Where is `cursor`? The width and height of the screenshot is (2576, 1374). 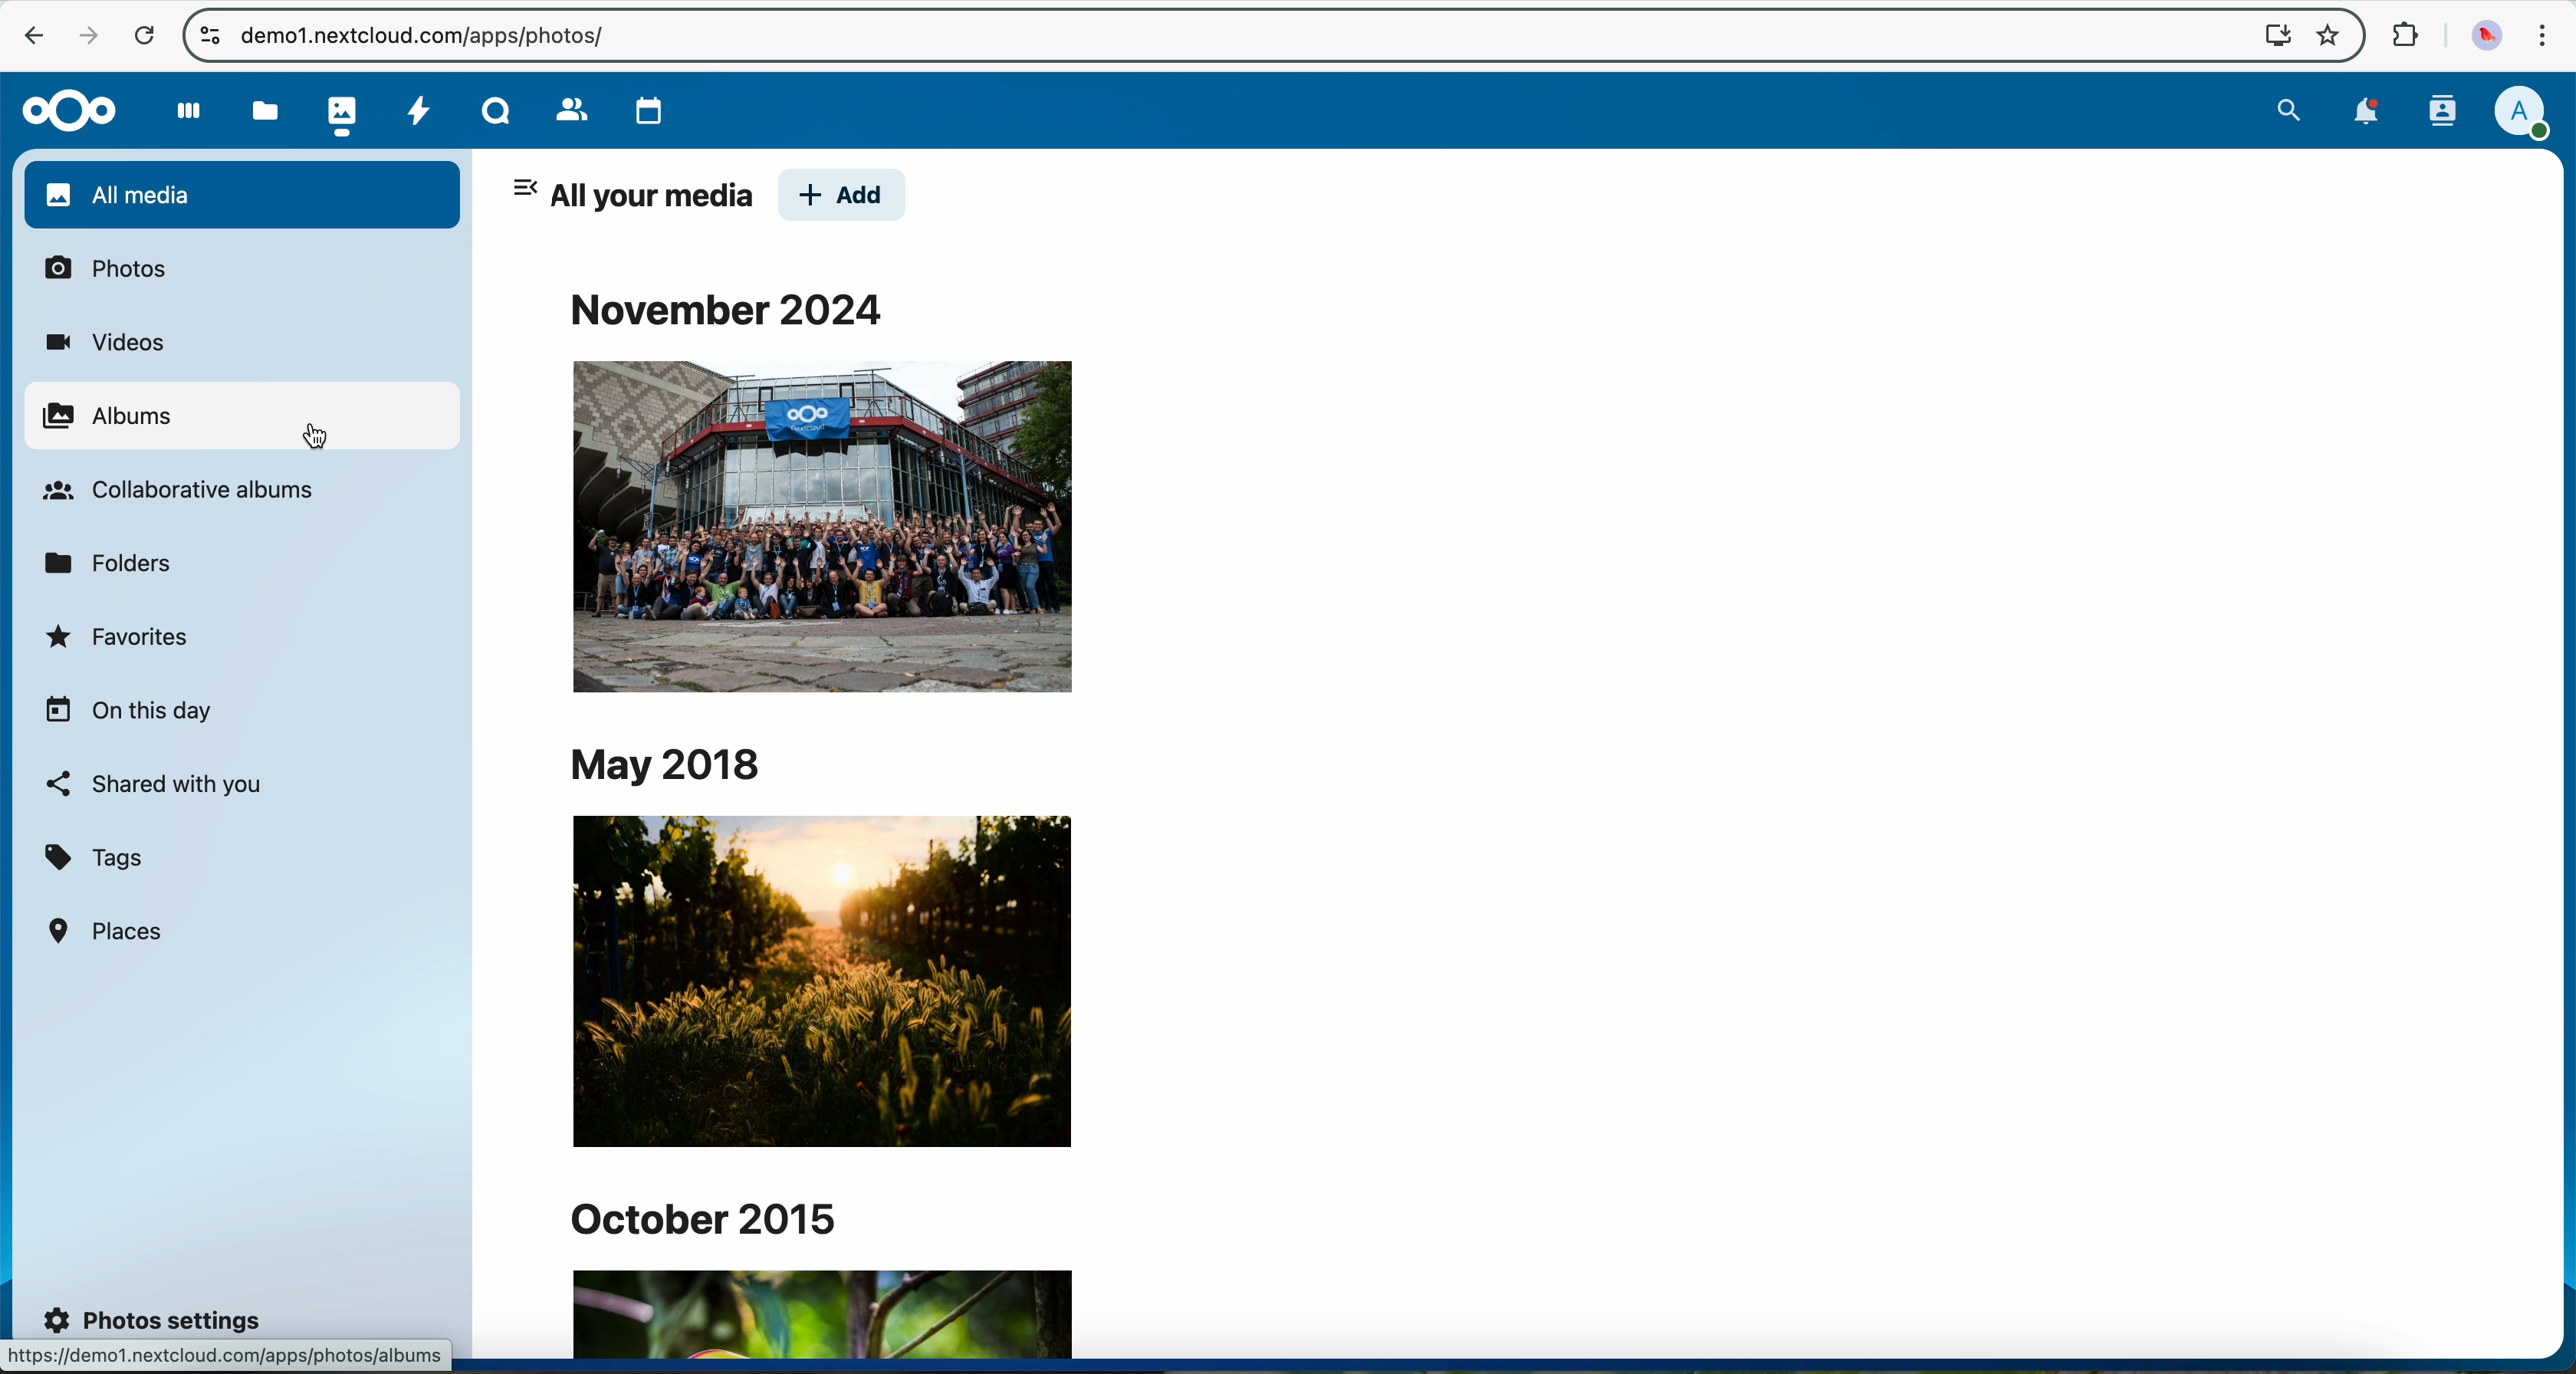
cursor is located at coordinates (320, 436).